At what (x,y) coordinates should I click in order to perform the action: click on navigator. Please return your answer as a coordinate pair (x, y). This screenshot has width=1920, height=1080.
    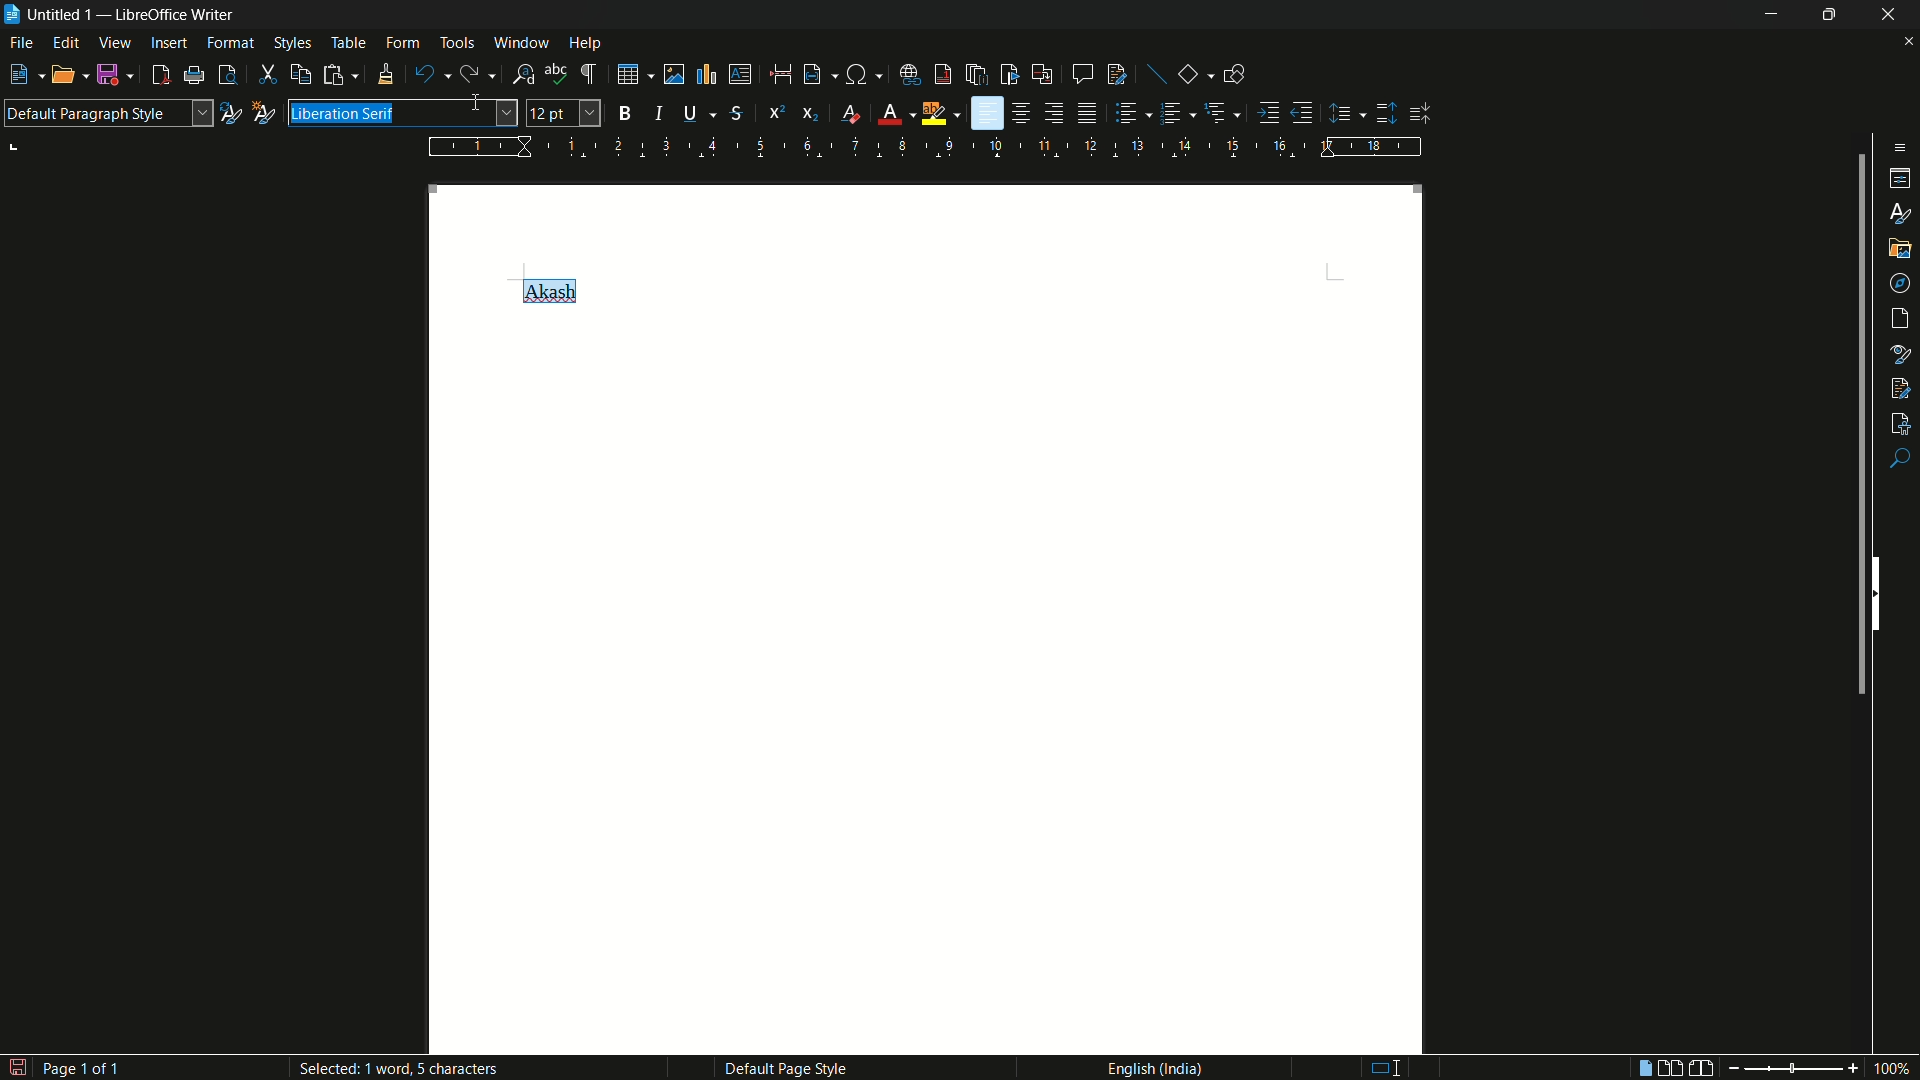
    Looking at the image, I should click on (1901, 282).